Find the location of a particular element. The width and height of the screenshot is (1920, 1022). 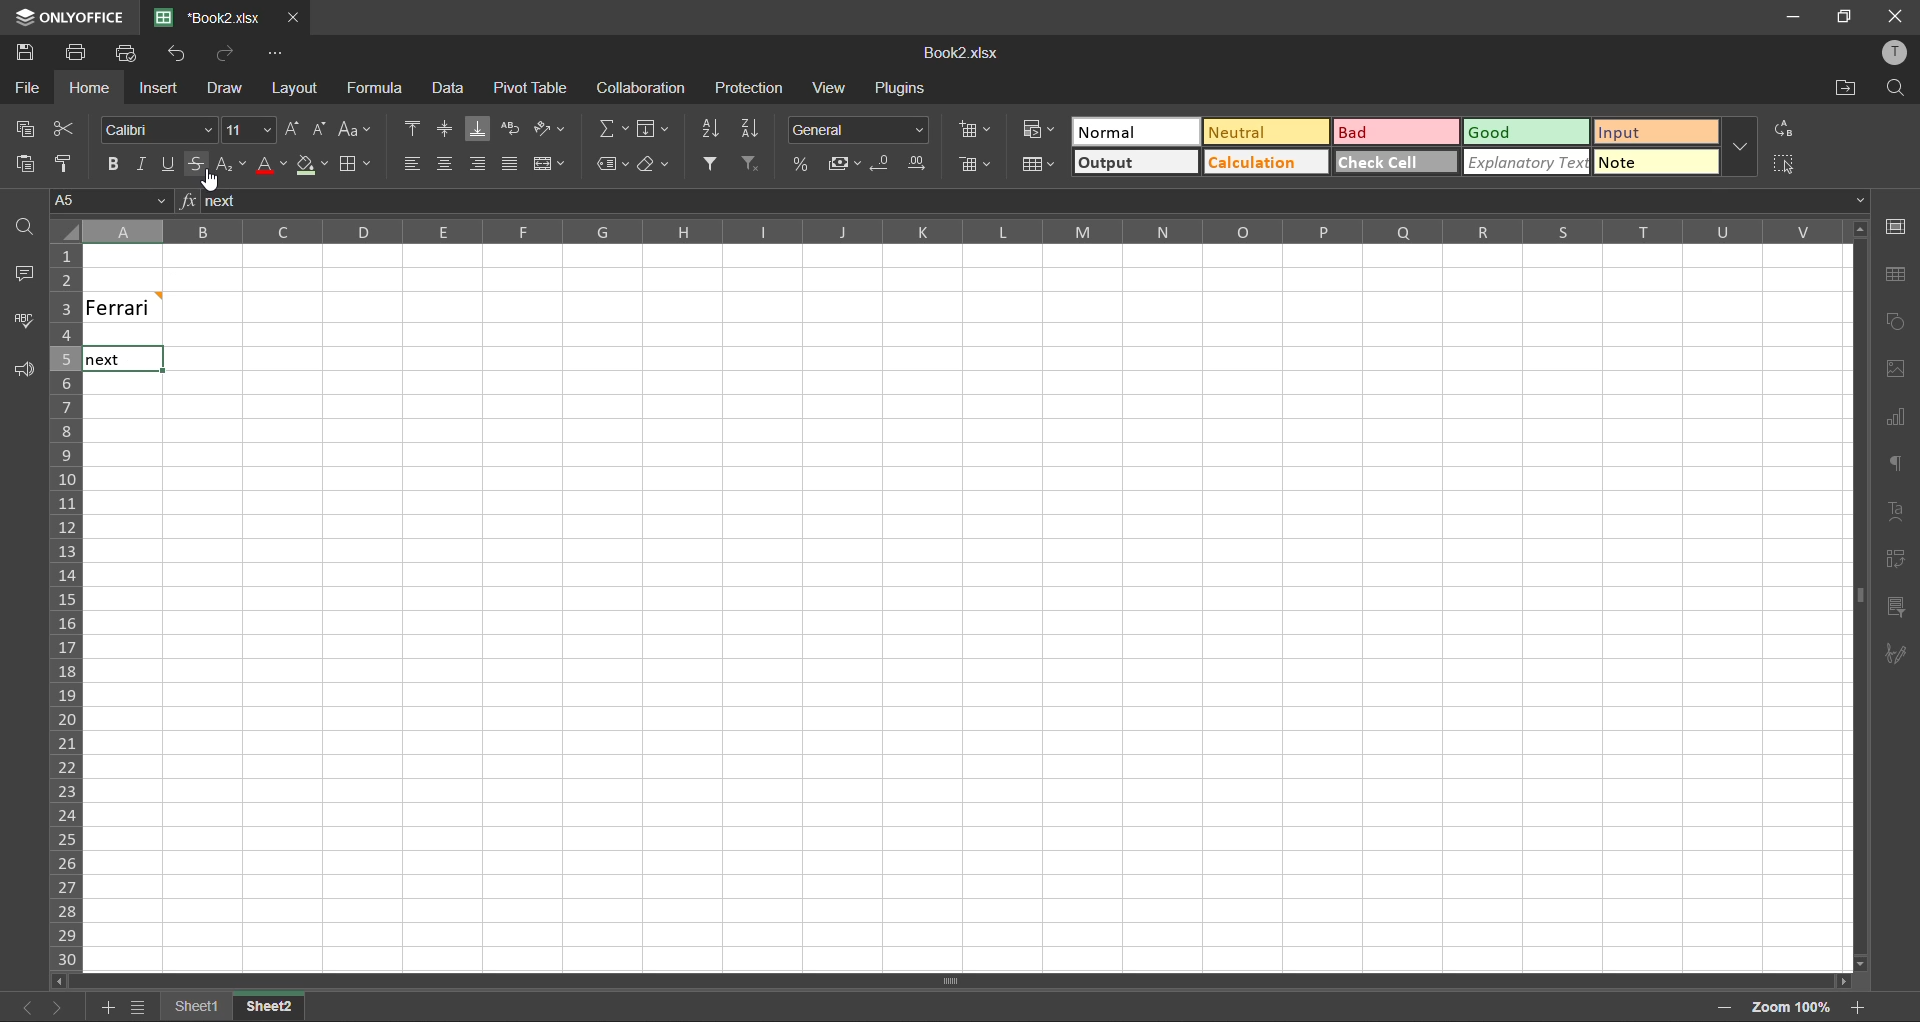

wrap text is located at coordinates (515, 130).